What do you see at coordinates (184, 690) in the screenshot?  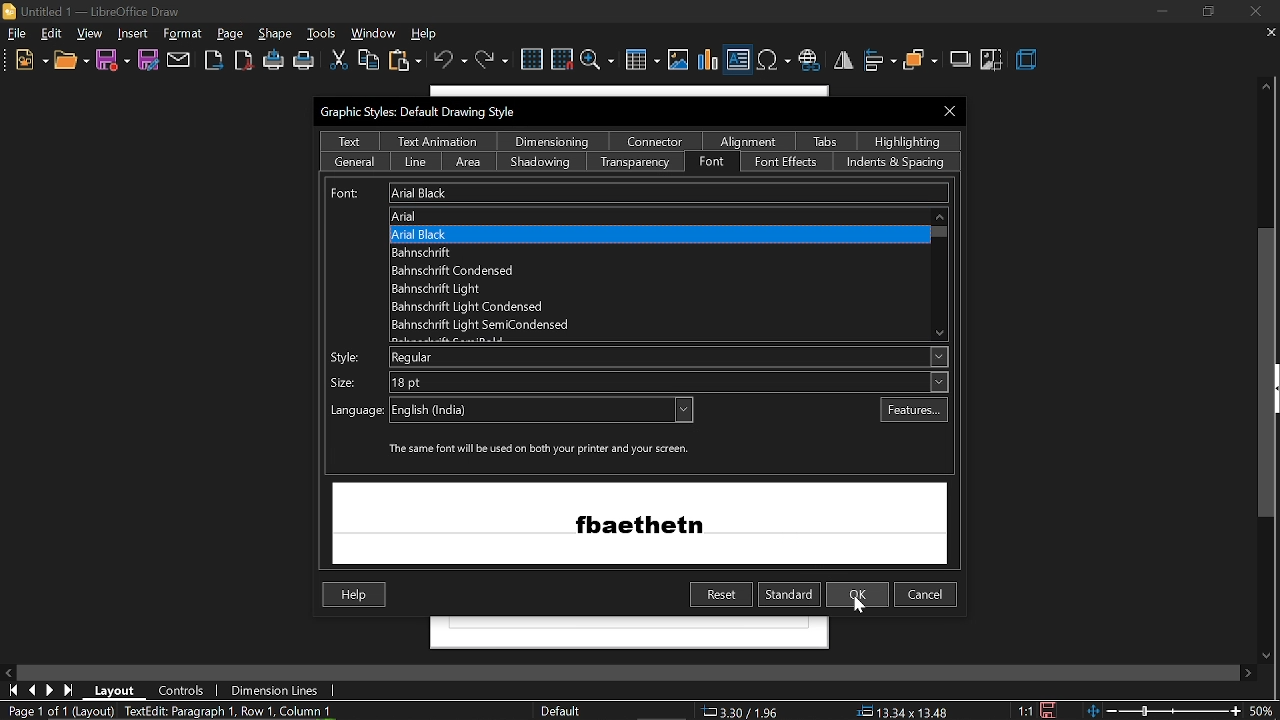 I see `controls` at bounding box center [184, 690].